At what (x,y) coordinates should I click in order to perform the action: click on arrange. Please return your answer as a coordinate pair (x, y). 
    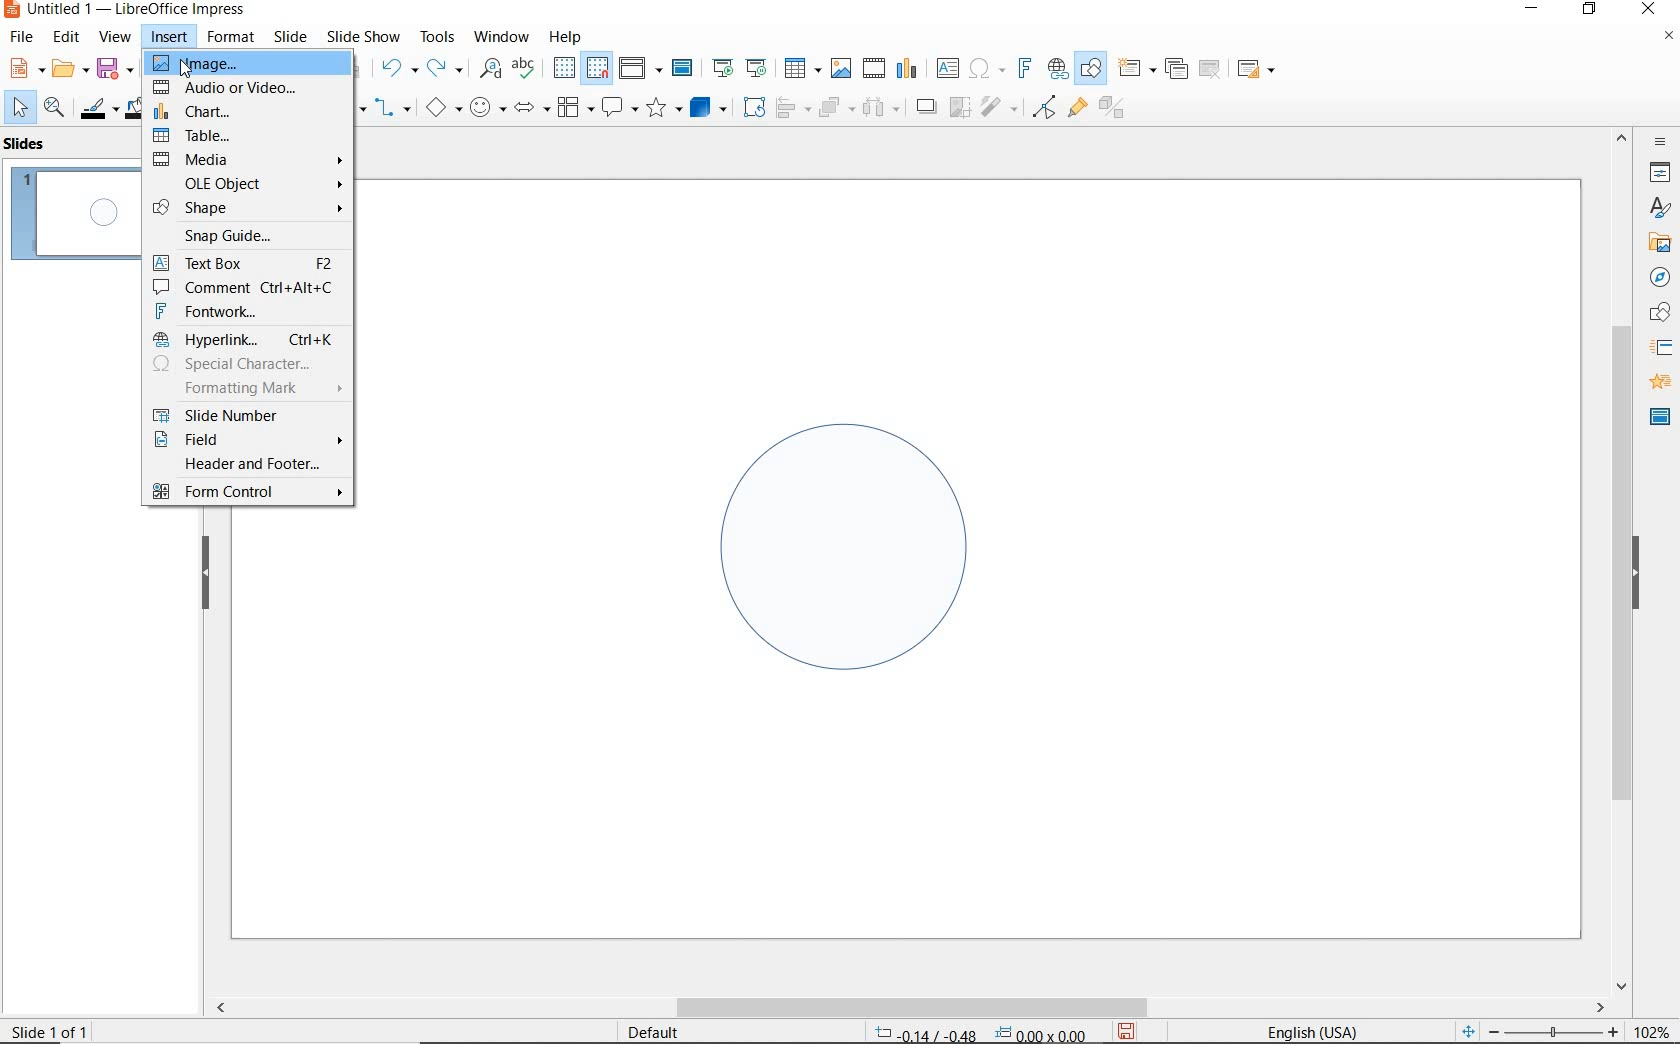
    Looking at the image, I should click on (832, 106).